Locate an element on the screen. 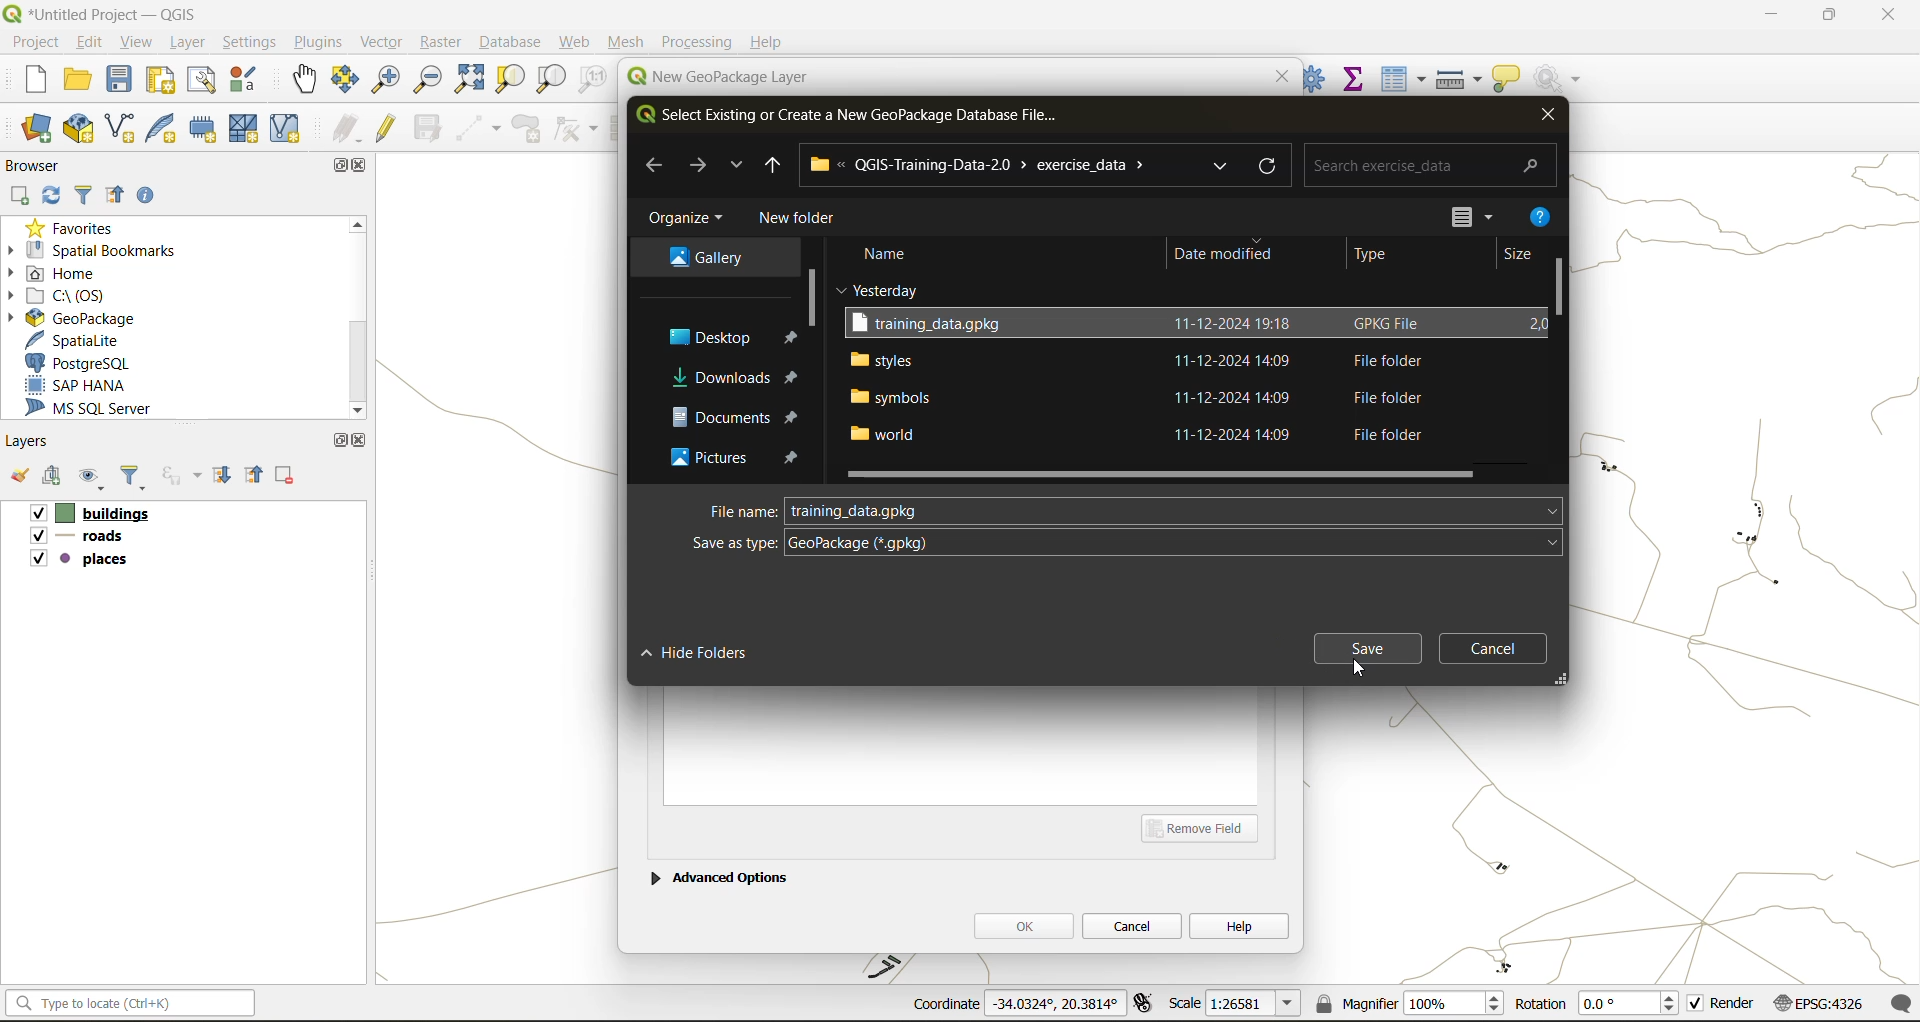  maximize is located at coordinates (339, 440).